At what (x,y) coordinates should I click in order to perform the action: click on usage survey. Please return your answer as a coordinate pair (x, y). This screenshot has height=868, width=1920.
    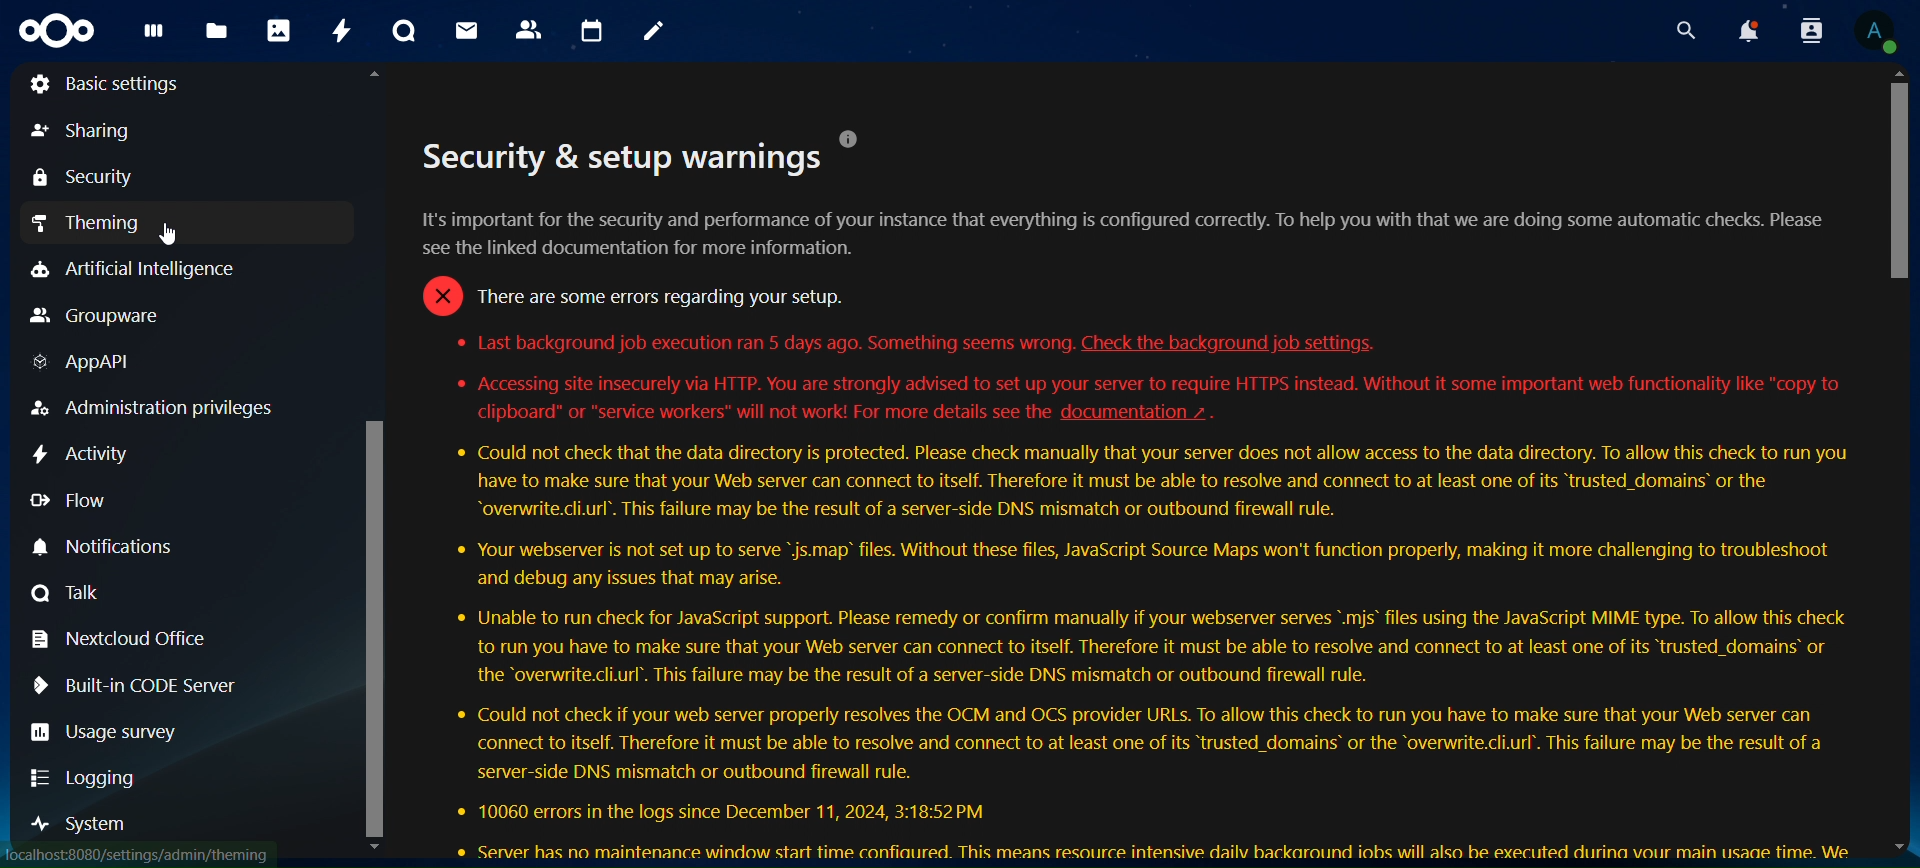
    Looking at the image, I should click on (107, 733).